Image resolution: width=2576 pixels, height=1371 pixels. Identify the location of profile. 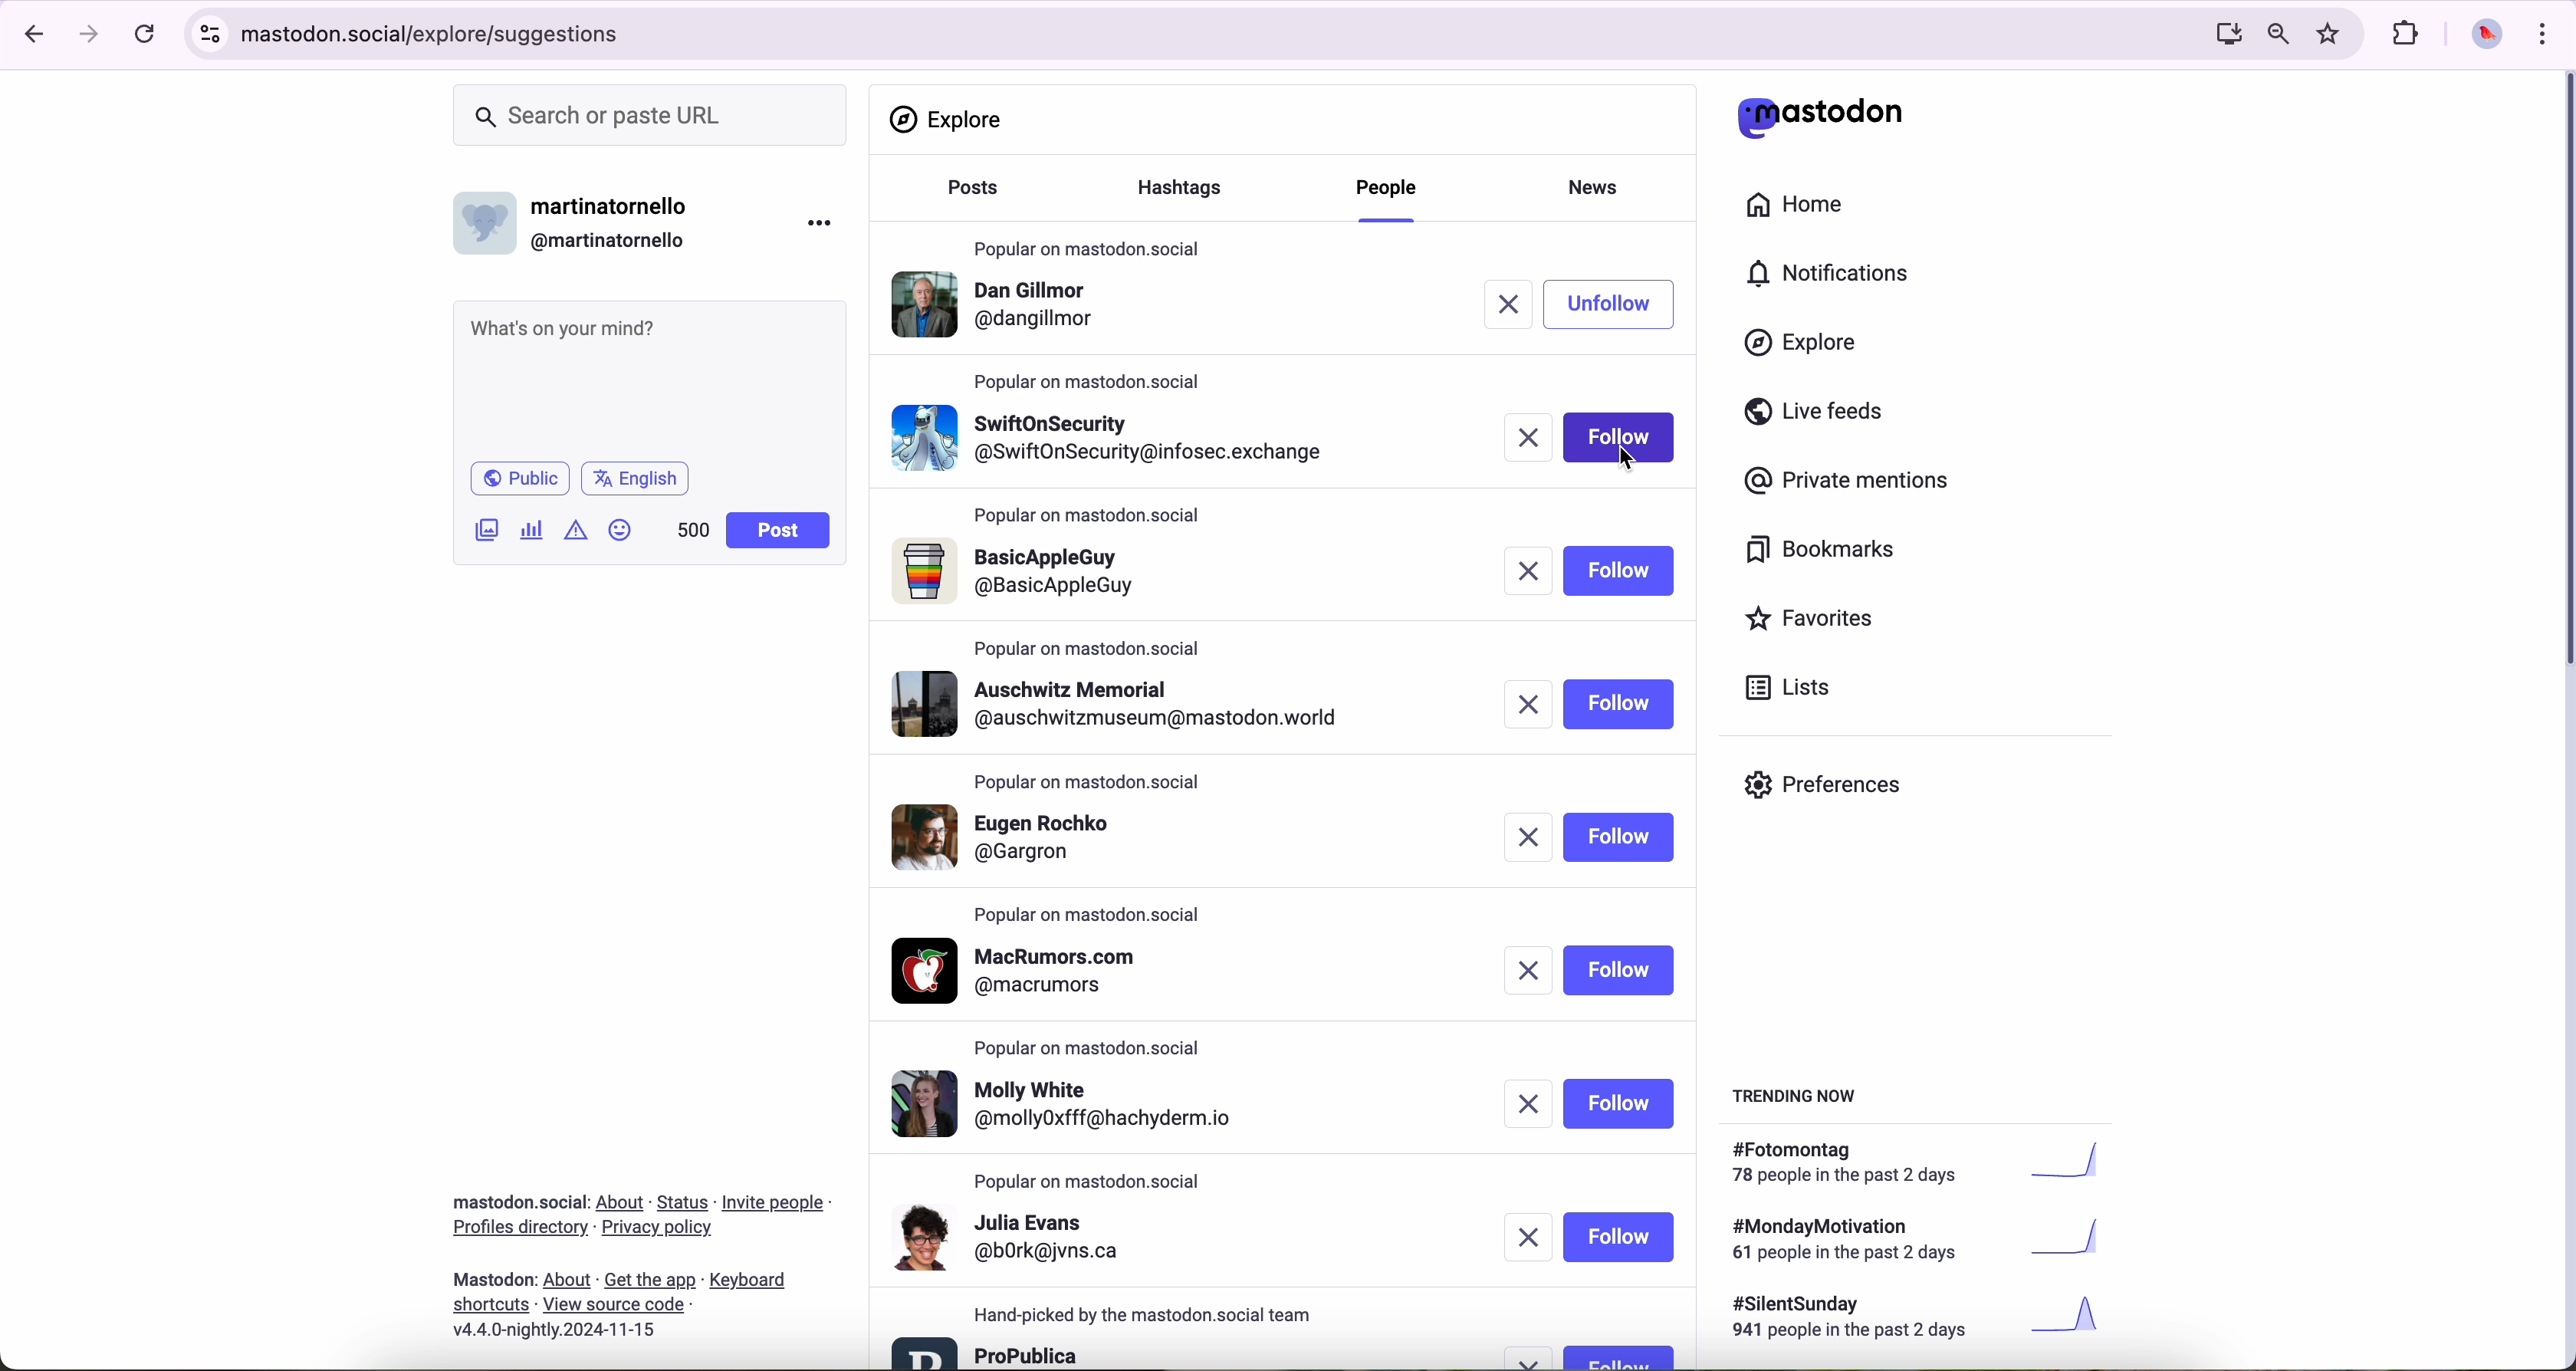
(1001, 309).